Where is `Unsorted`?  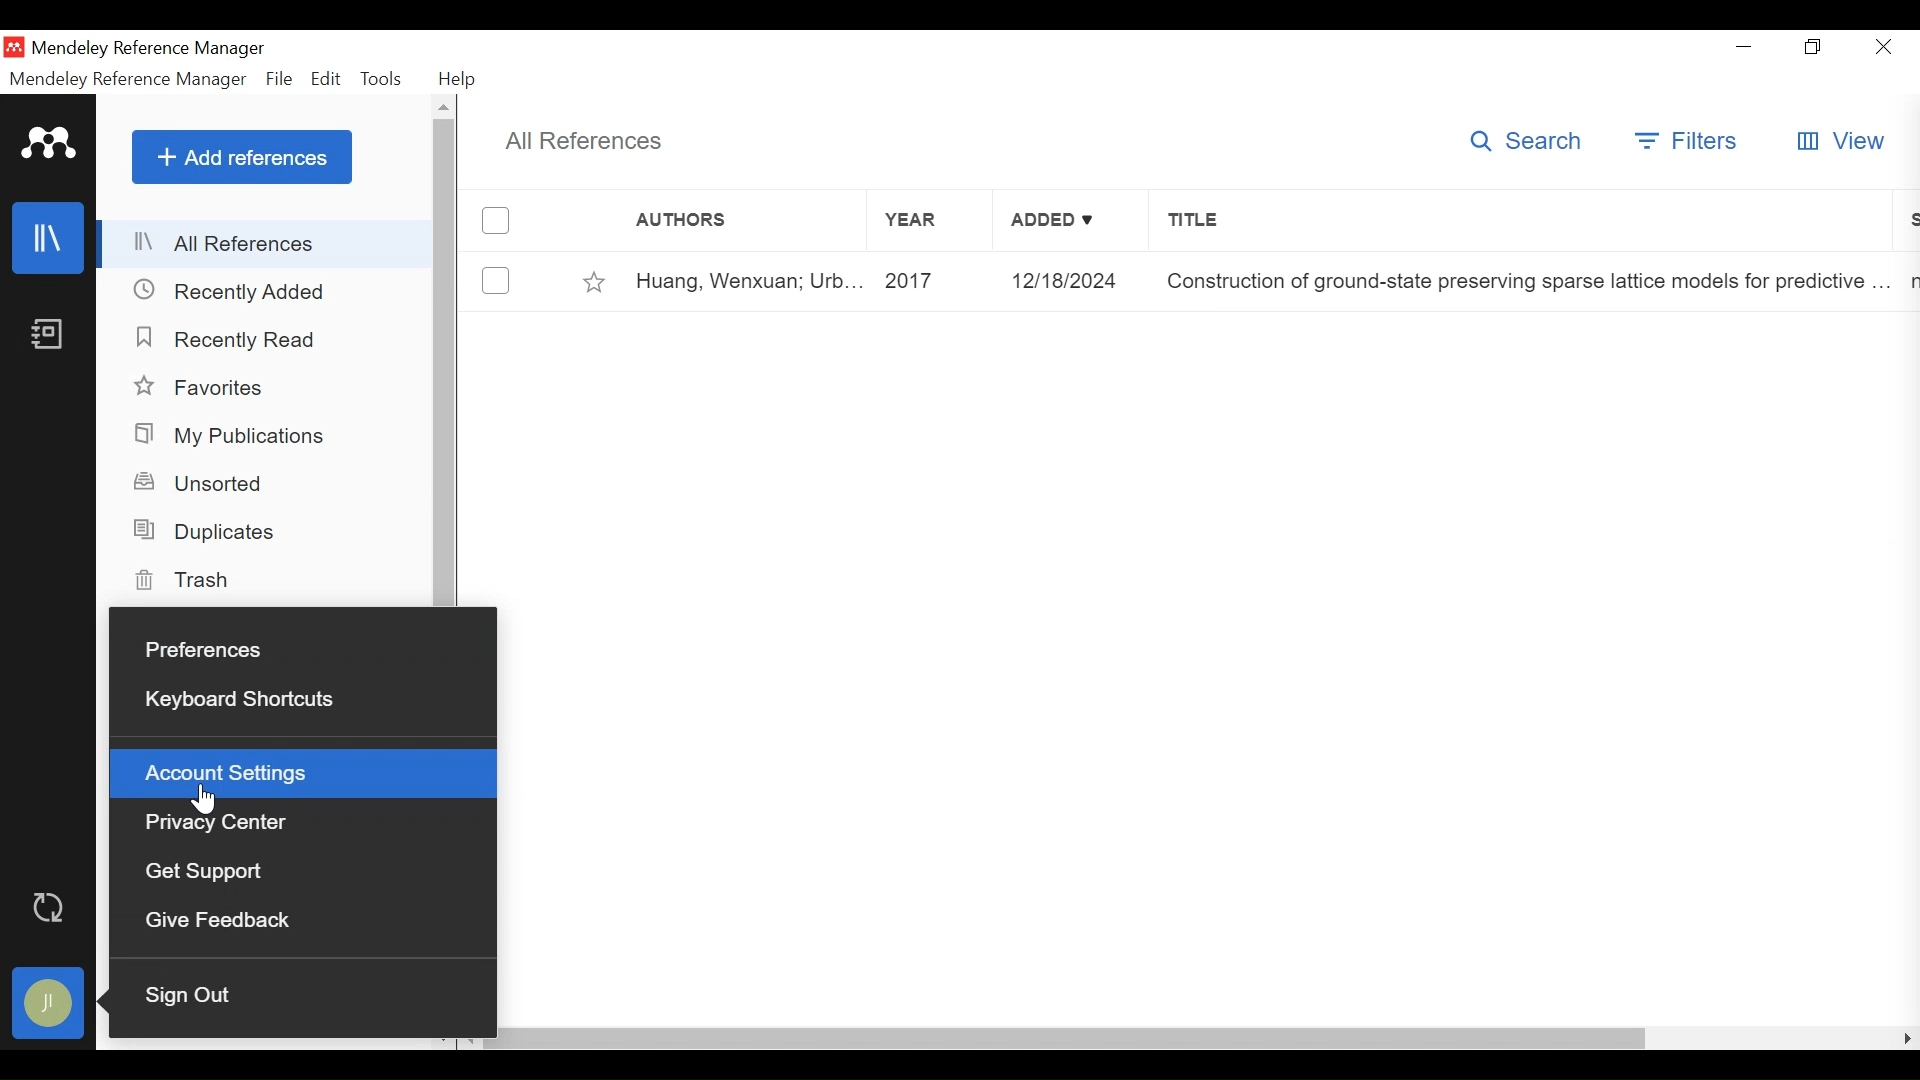
Unsorted is located at coordinates (203, 484).